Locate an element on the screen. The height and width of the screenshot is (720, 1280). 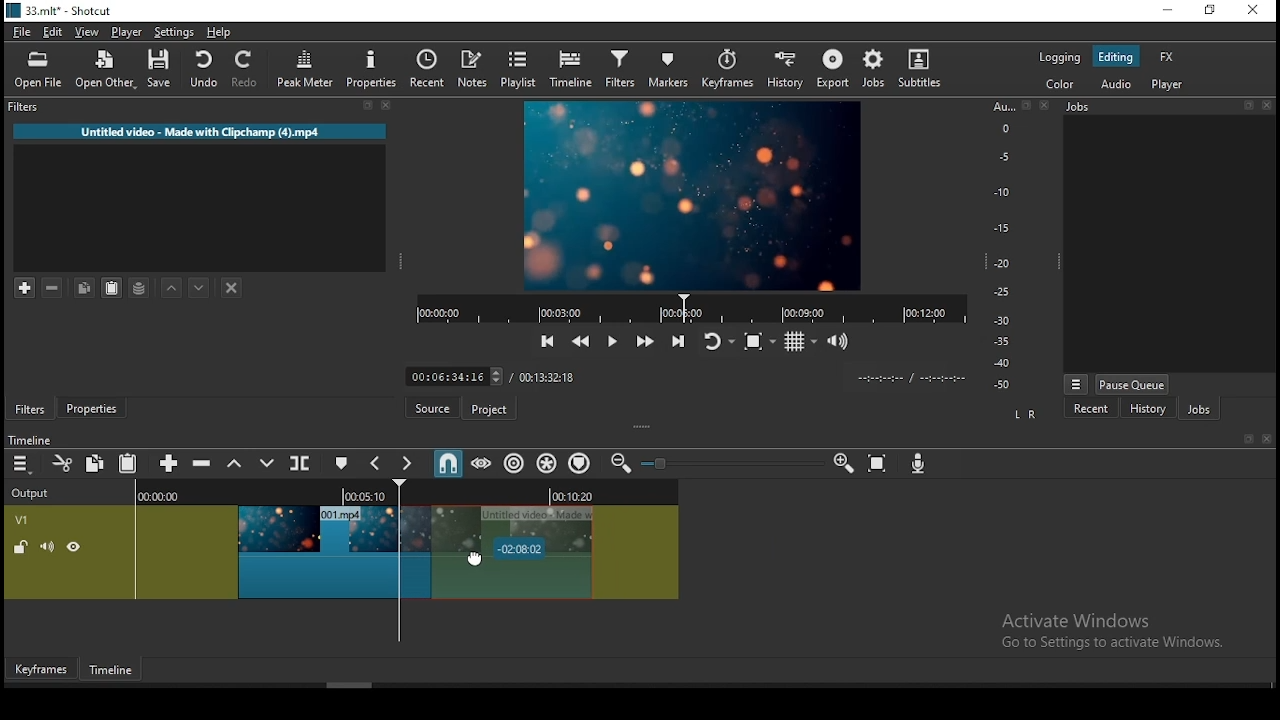
next marker is located at coordinates (408, 464).